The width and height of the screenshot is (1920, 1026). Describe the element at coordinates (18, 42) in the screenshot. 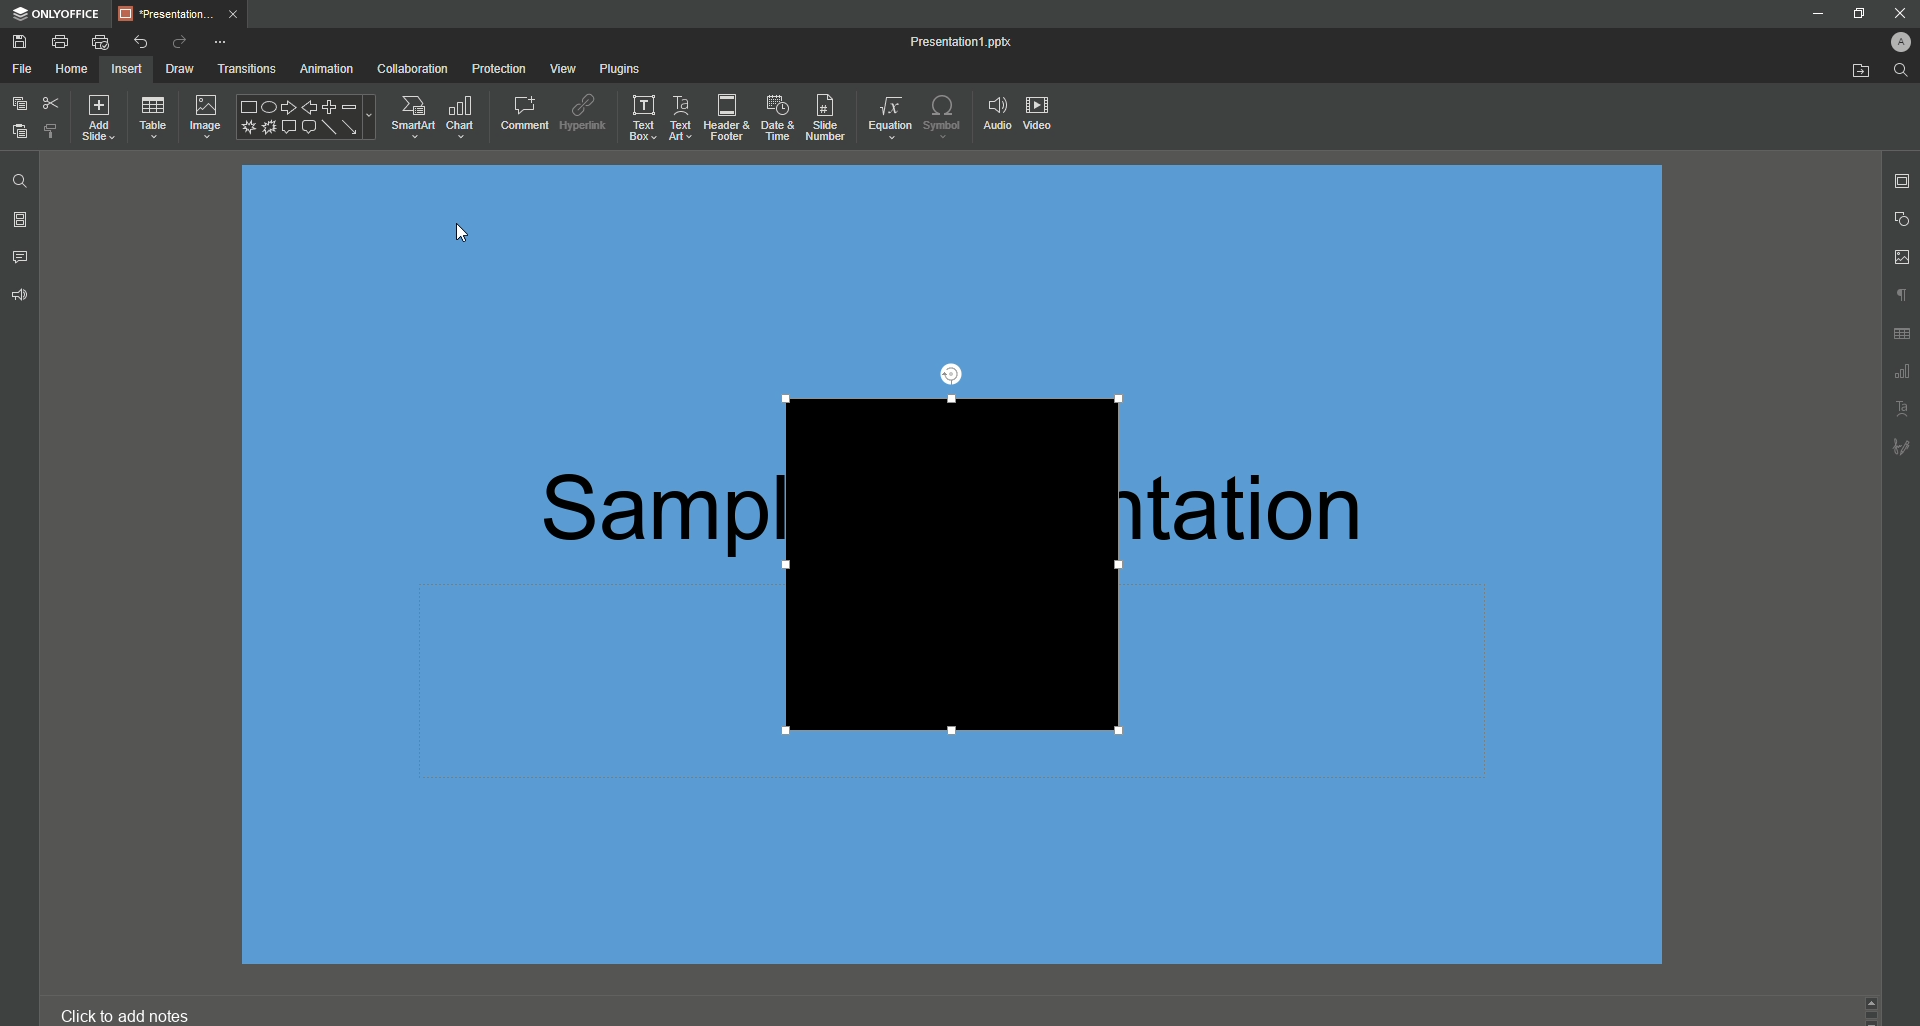

I see `Save` at that location.